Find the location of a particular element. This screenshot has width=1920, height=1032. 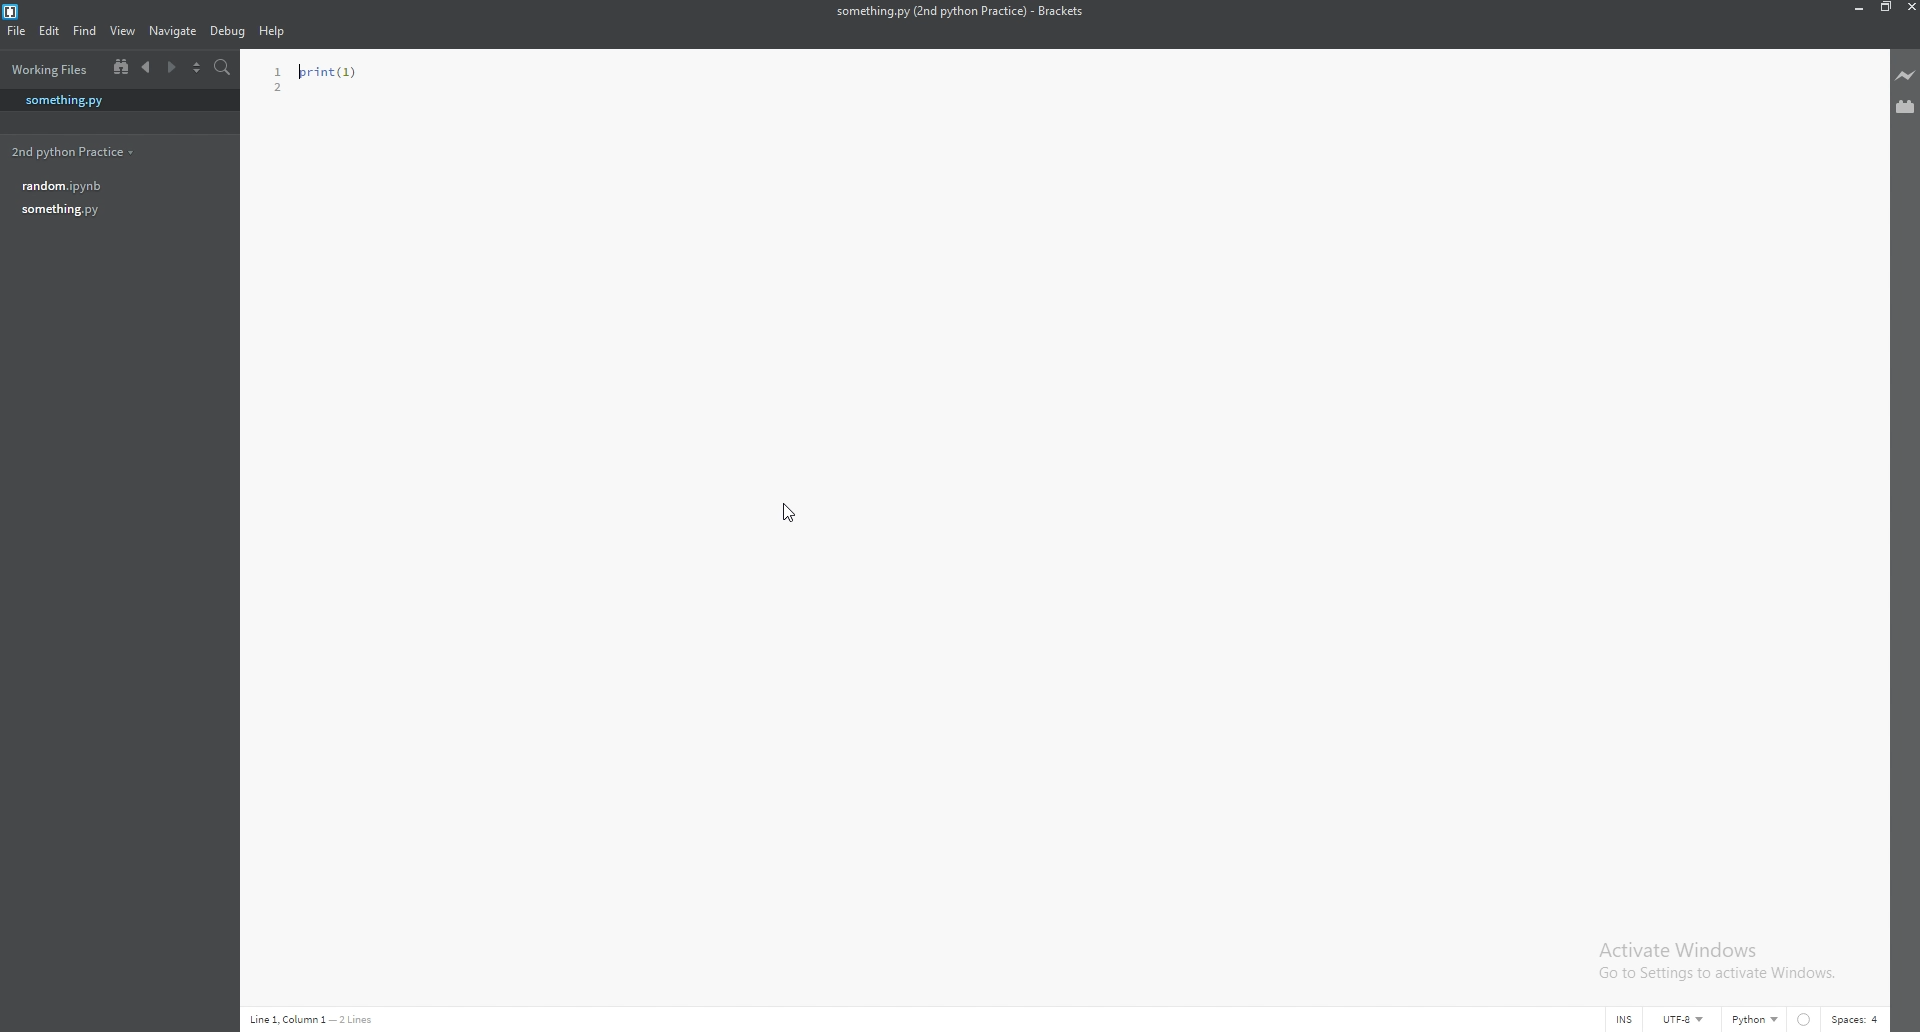

python is located at coordinates (1756, 1020).